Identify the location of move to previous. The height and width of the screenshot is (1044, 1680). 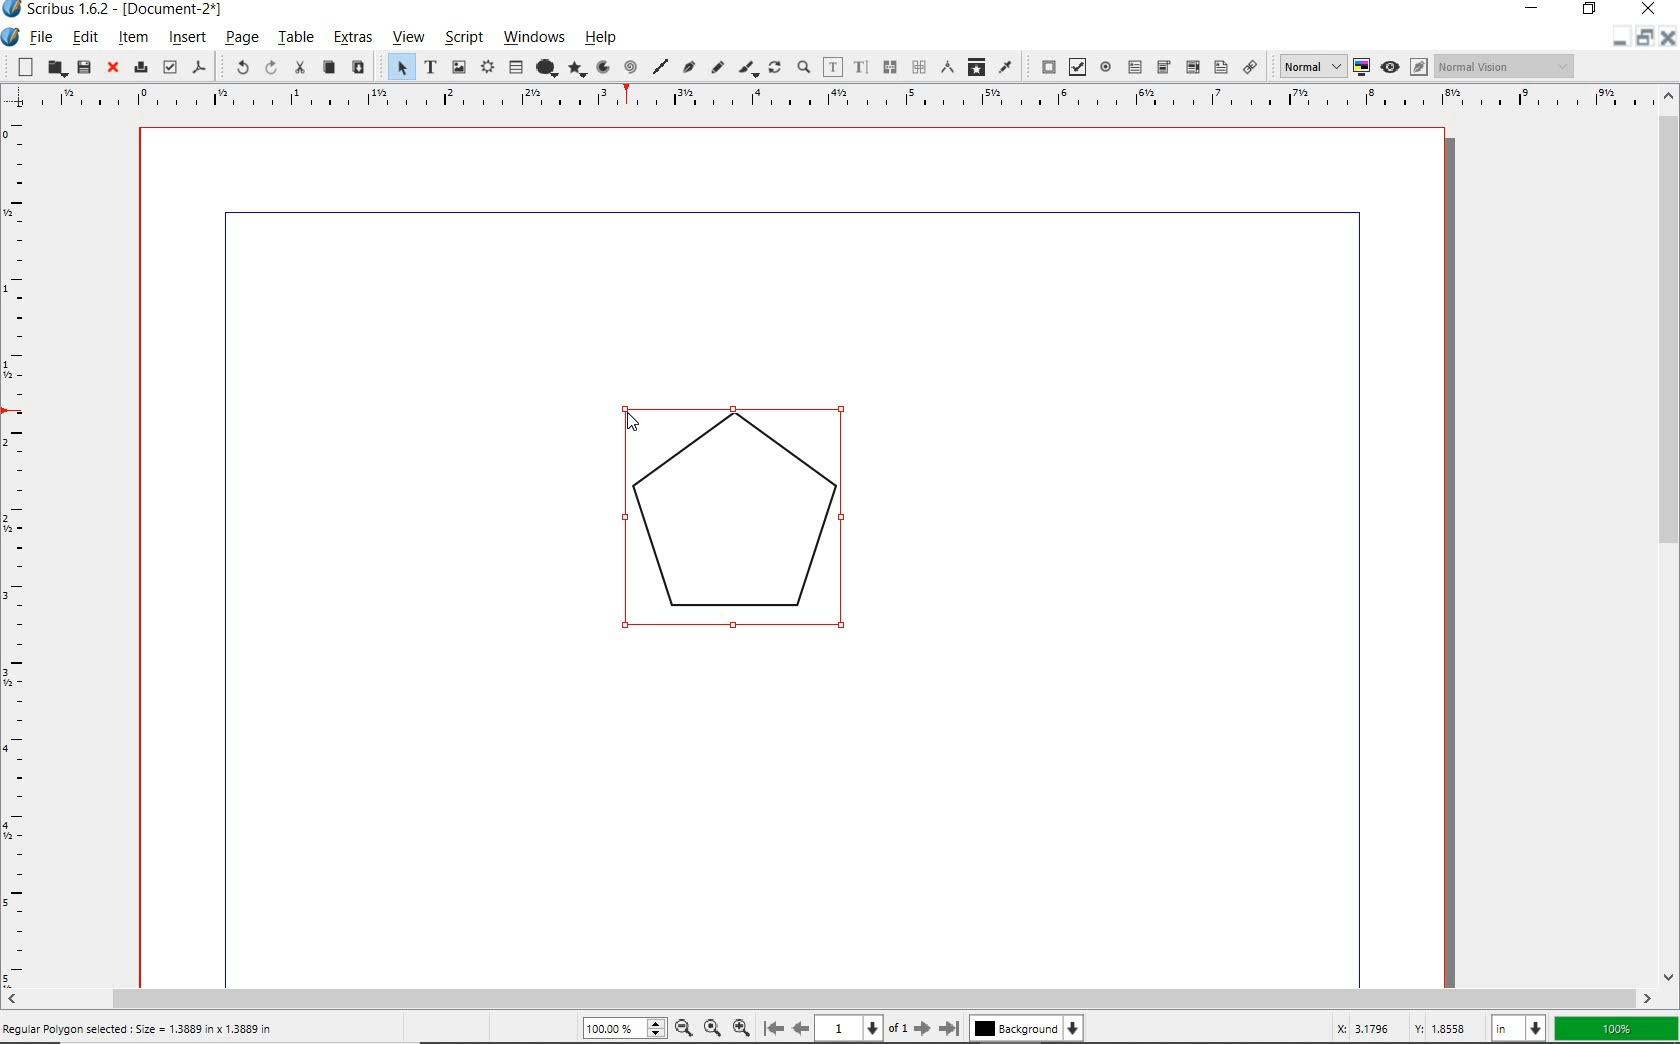
(808, 1027).